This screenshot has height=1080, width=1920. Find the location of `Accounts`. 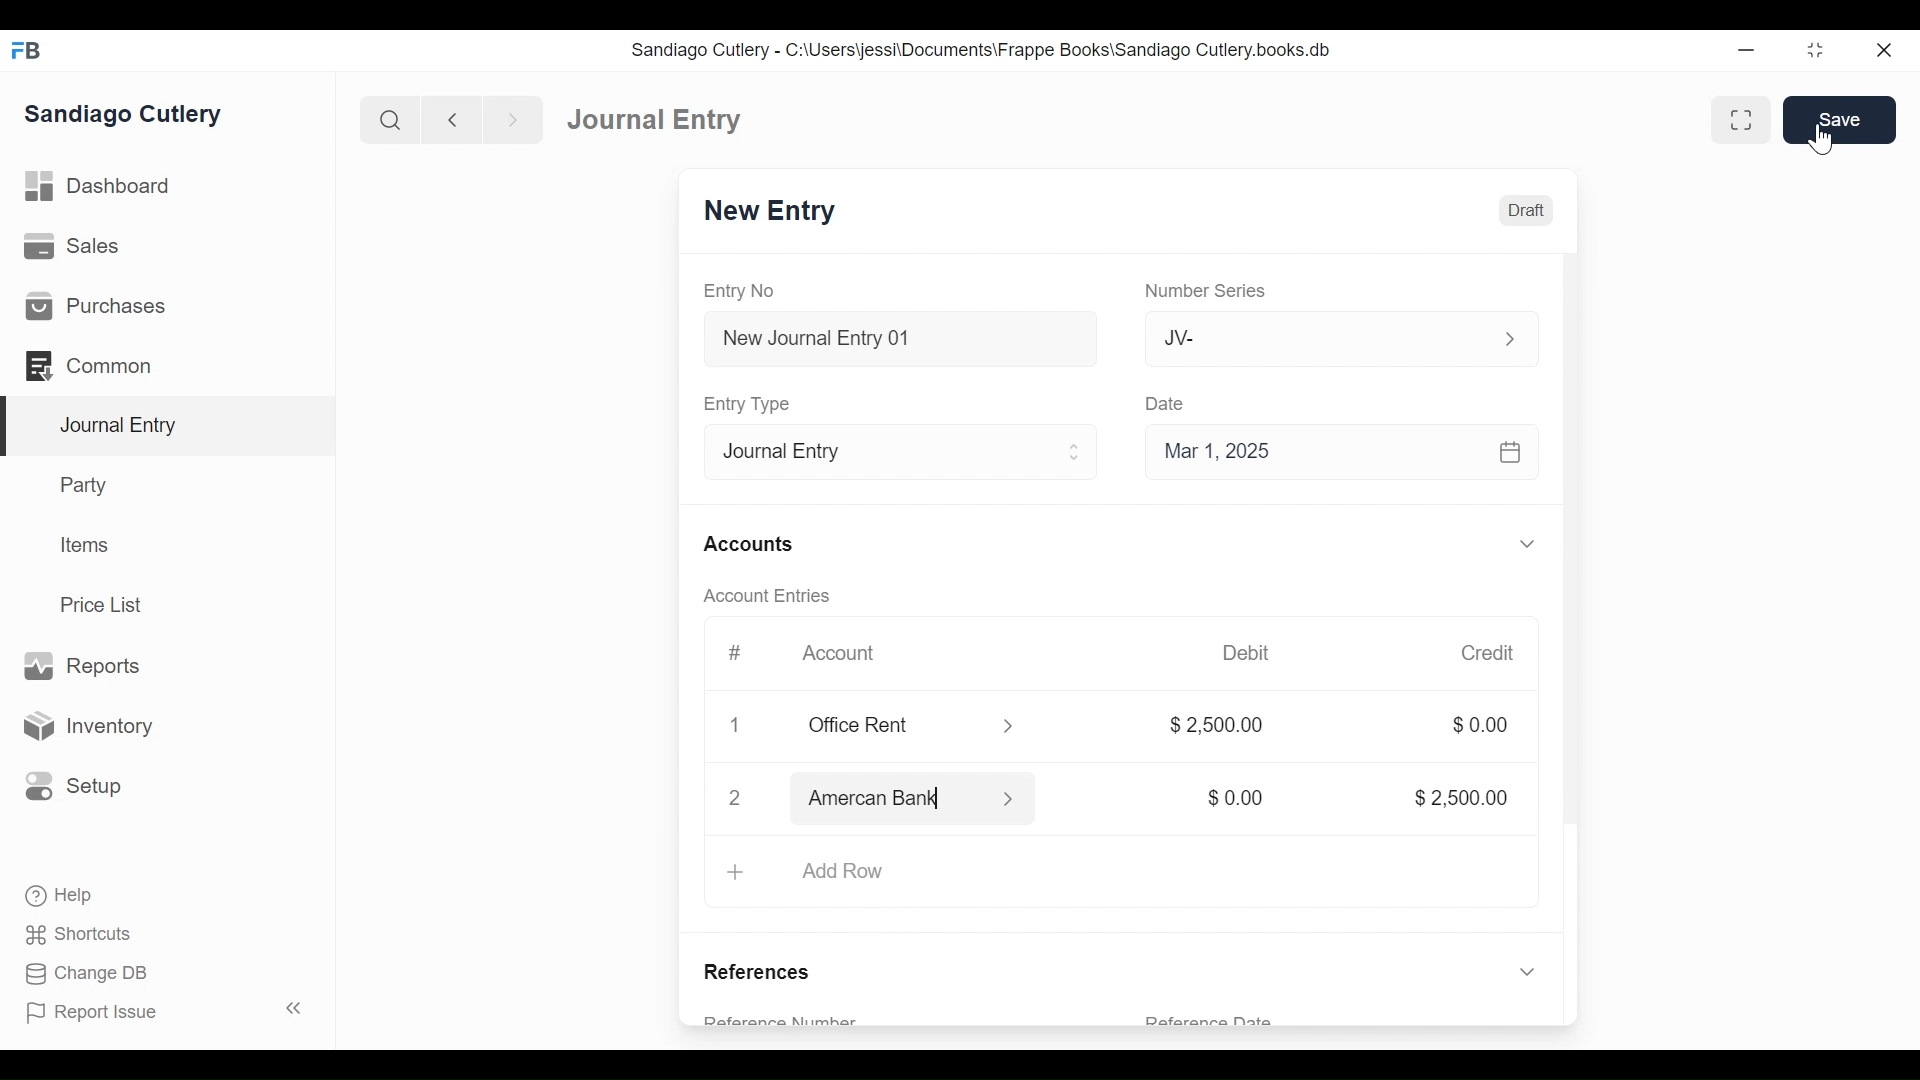

Accounts is located at coordinates (747, 544).